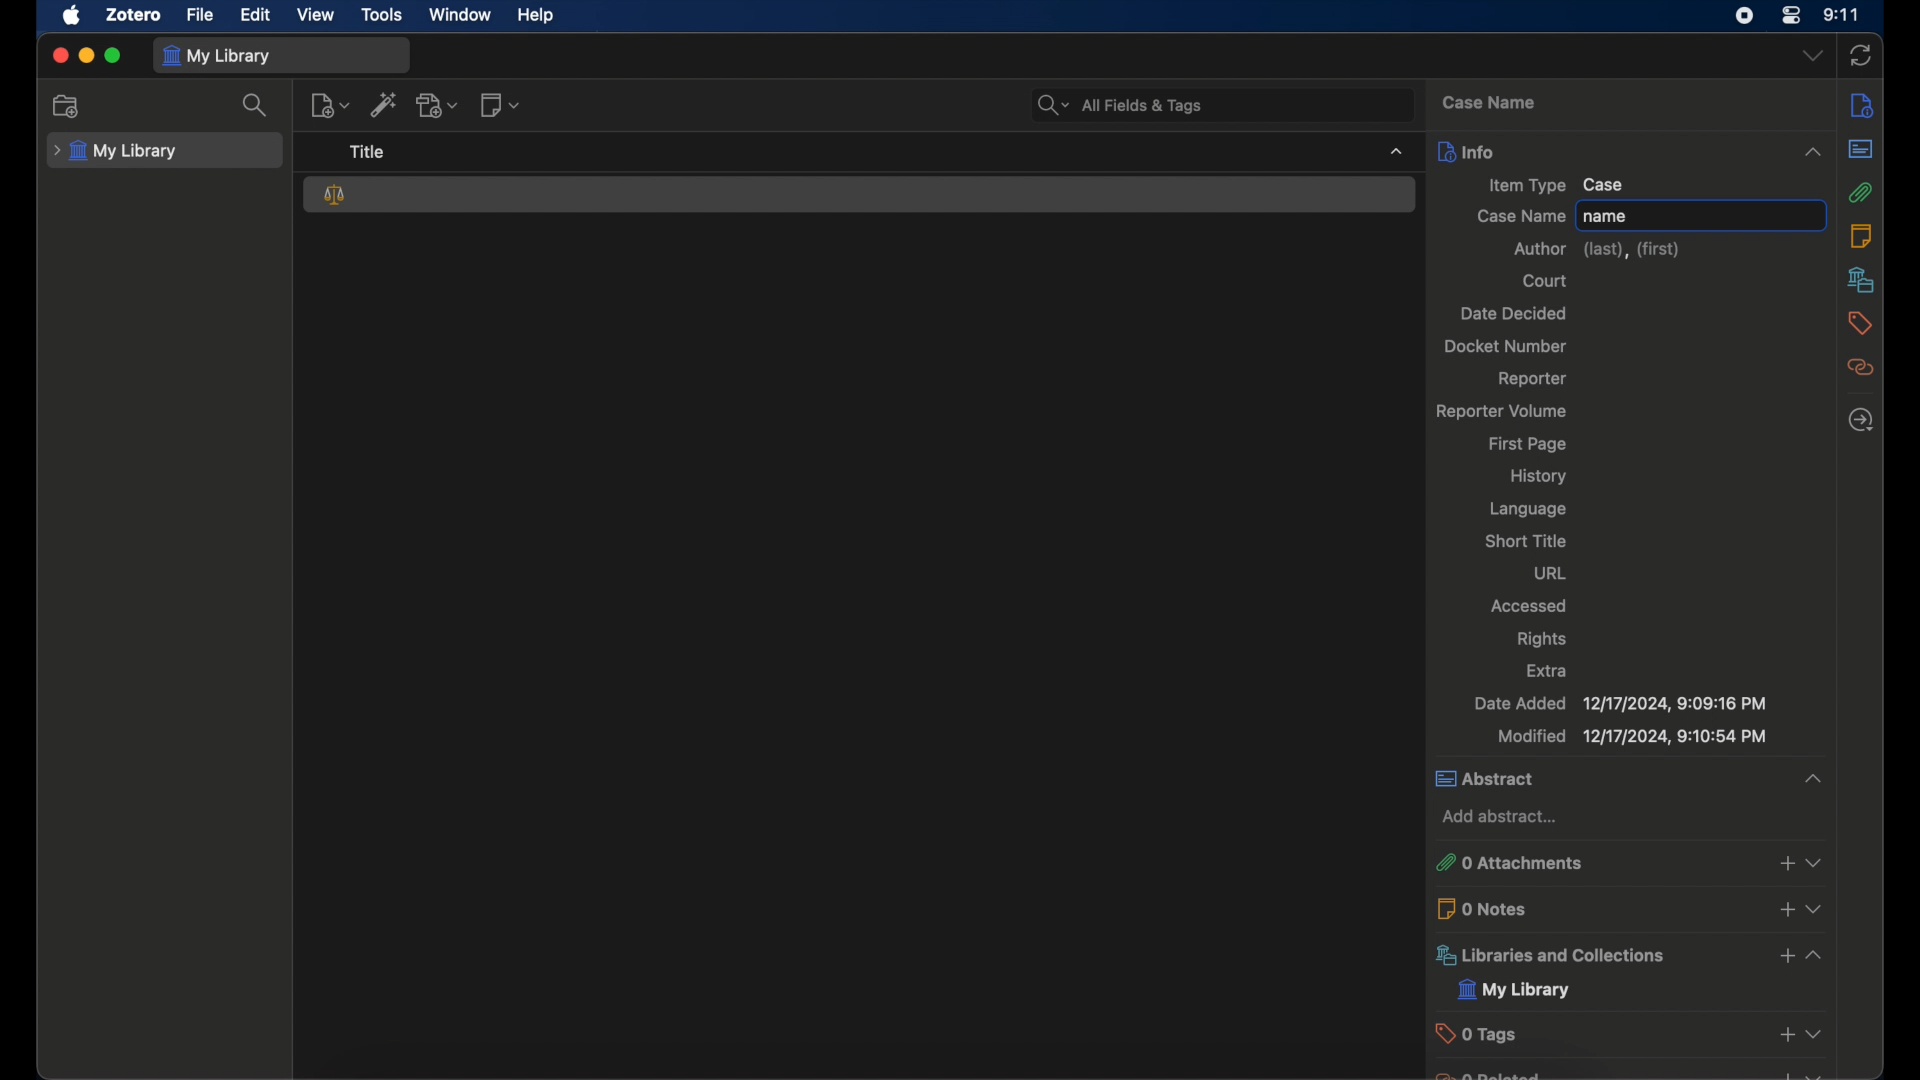 The height and width of the screenshot is (1080, 1920). What do you see at coordinates (1631, 1068) in the screenshot?
I see `obscure text` at bounding box center [1631, 1068].